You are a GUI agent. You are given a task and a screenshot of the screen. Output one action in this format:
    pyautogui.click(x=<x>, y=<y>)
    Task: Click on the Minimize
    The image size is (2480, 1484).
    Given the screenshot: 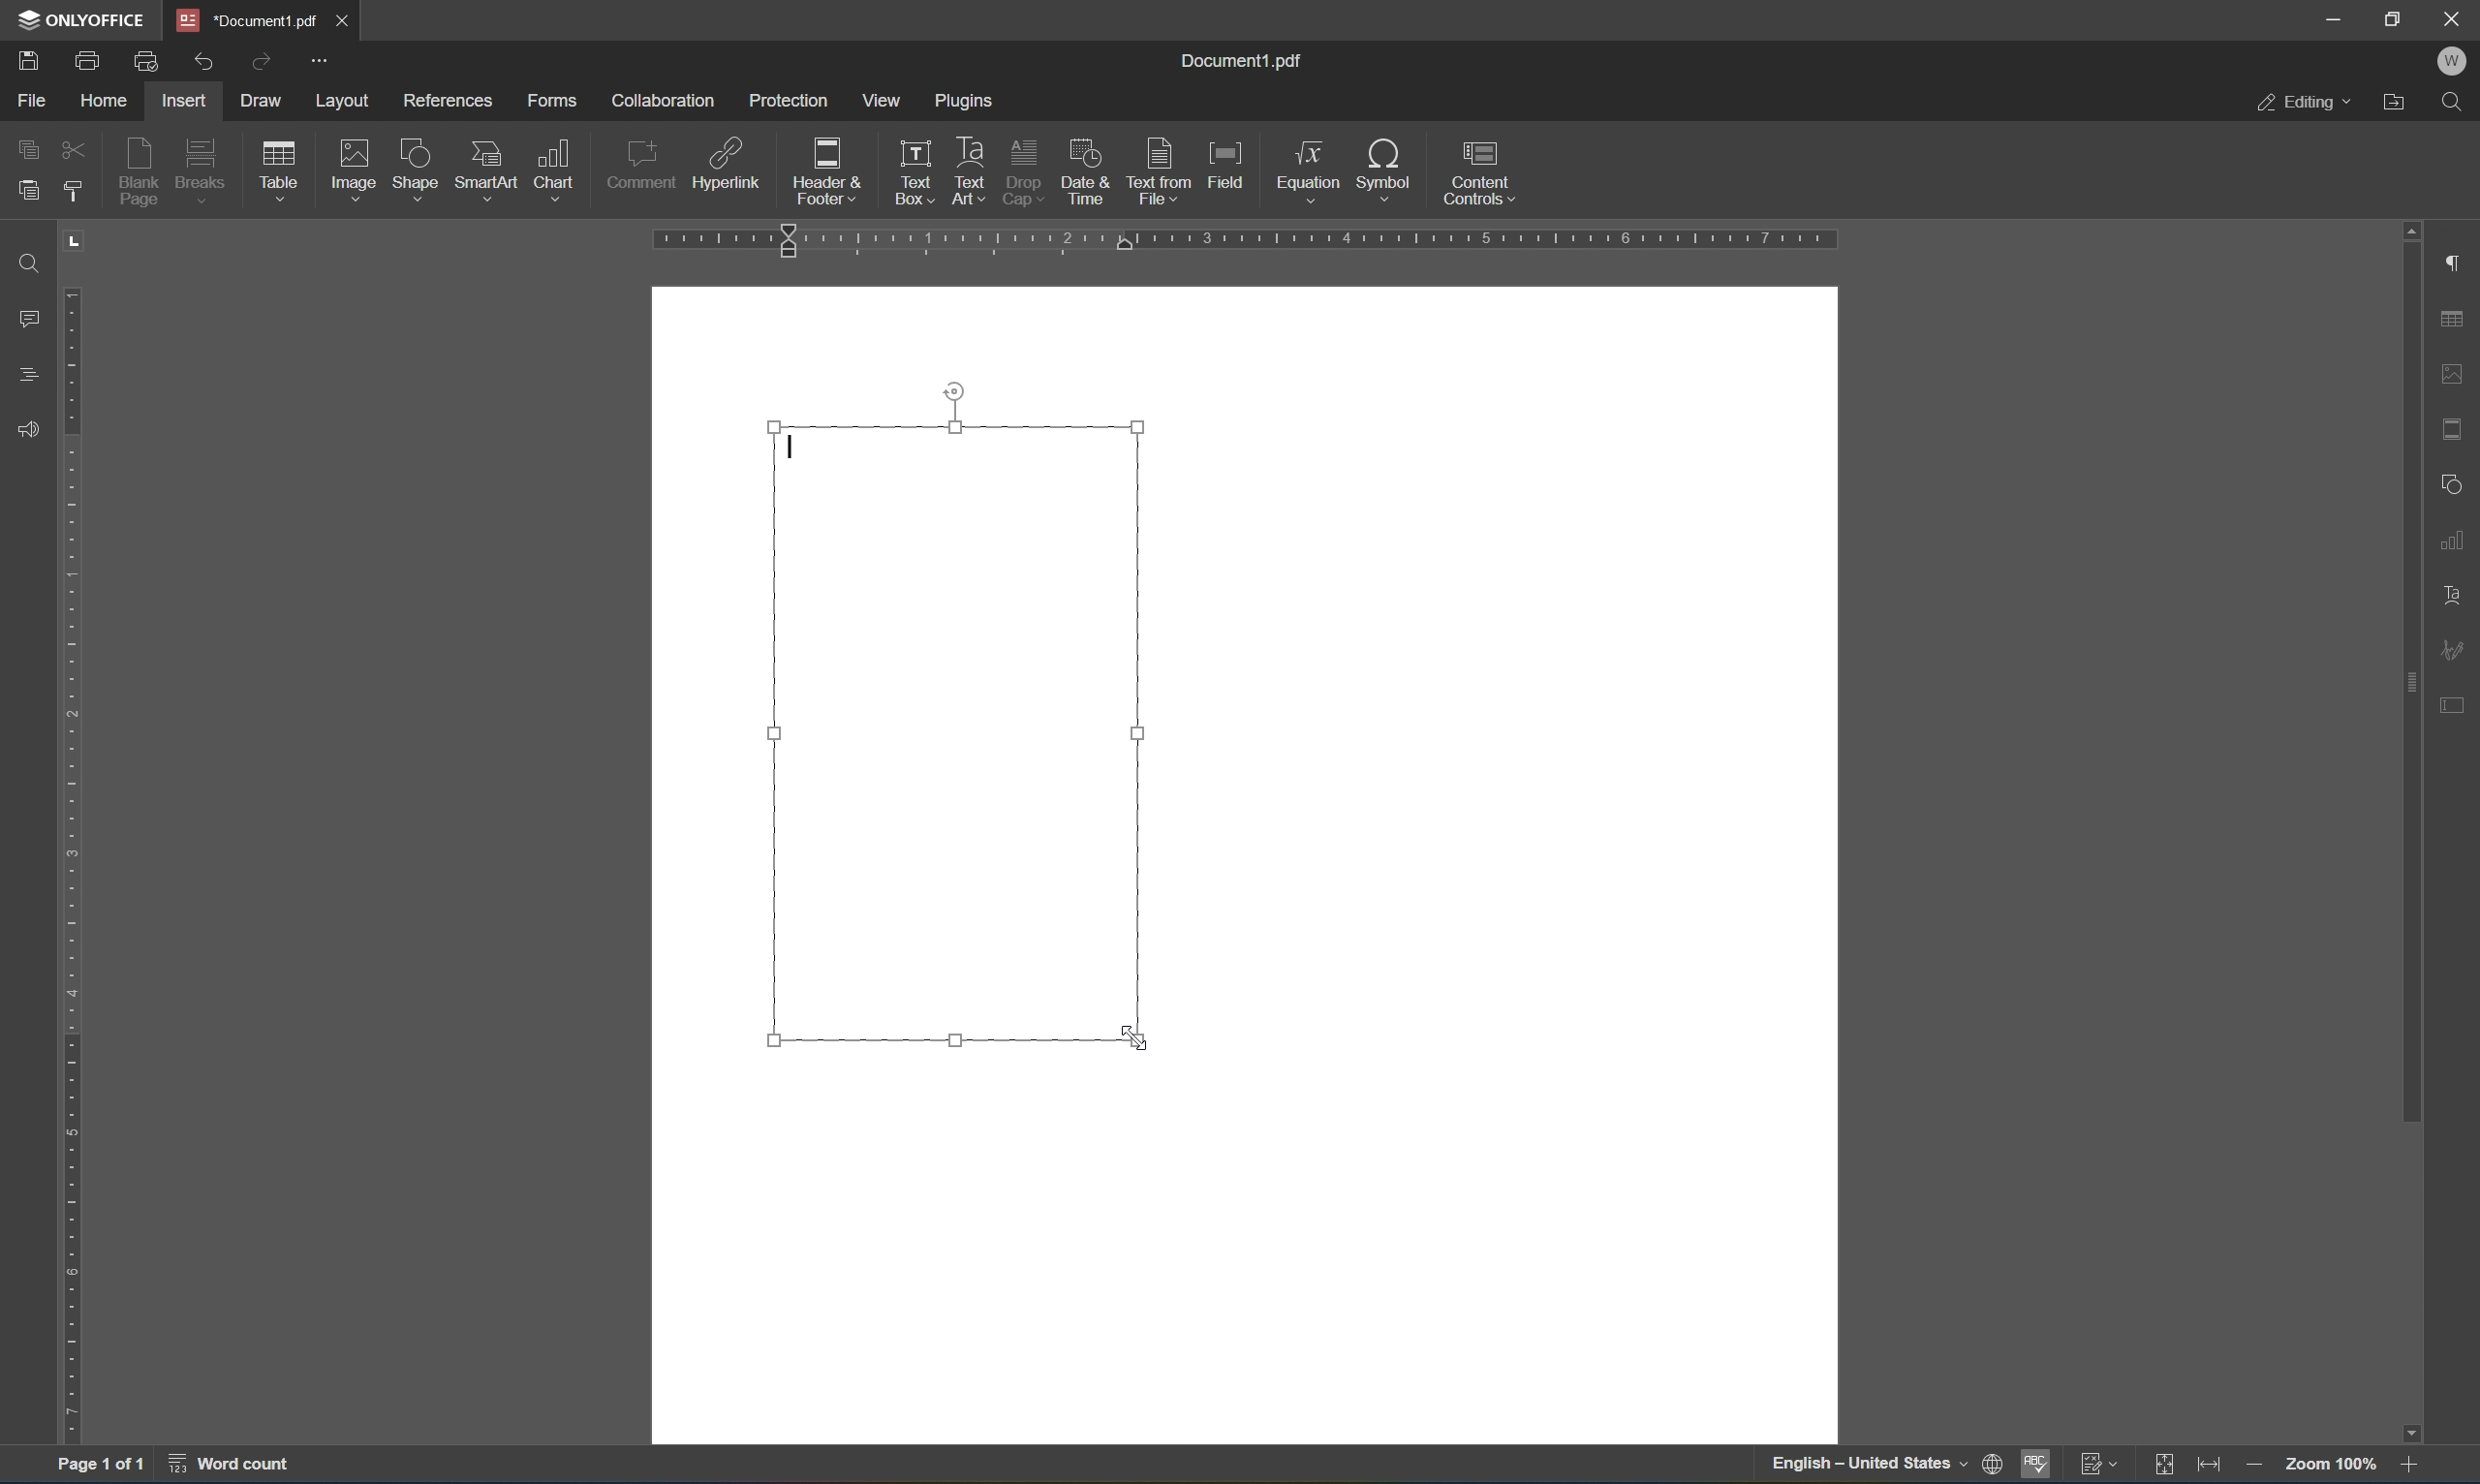 What is the action you would take?
    pyautogui.click(x=2333, y=19)
    